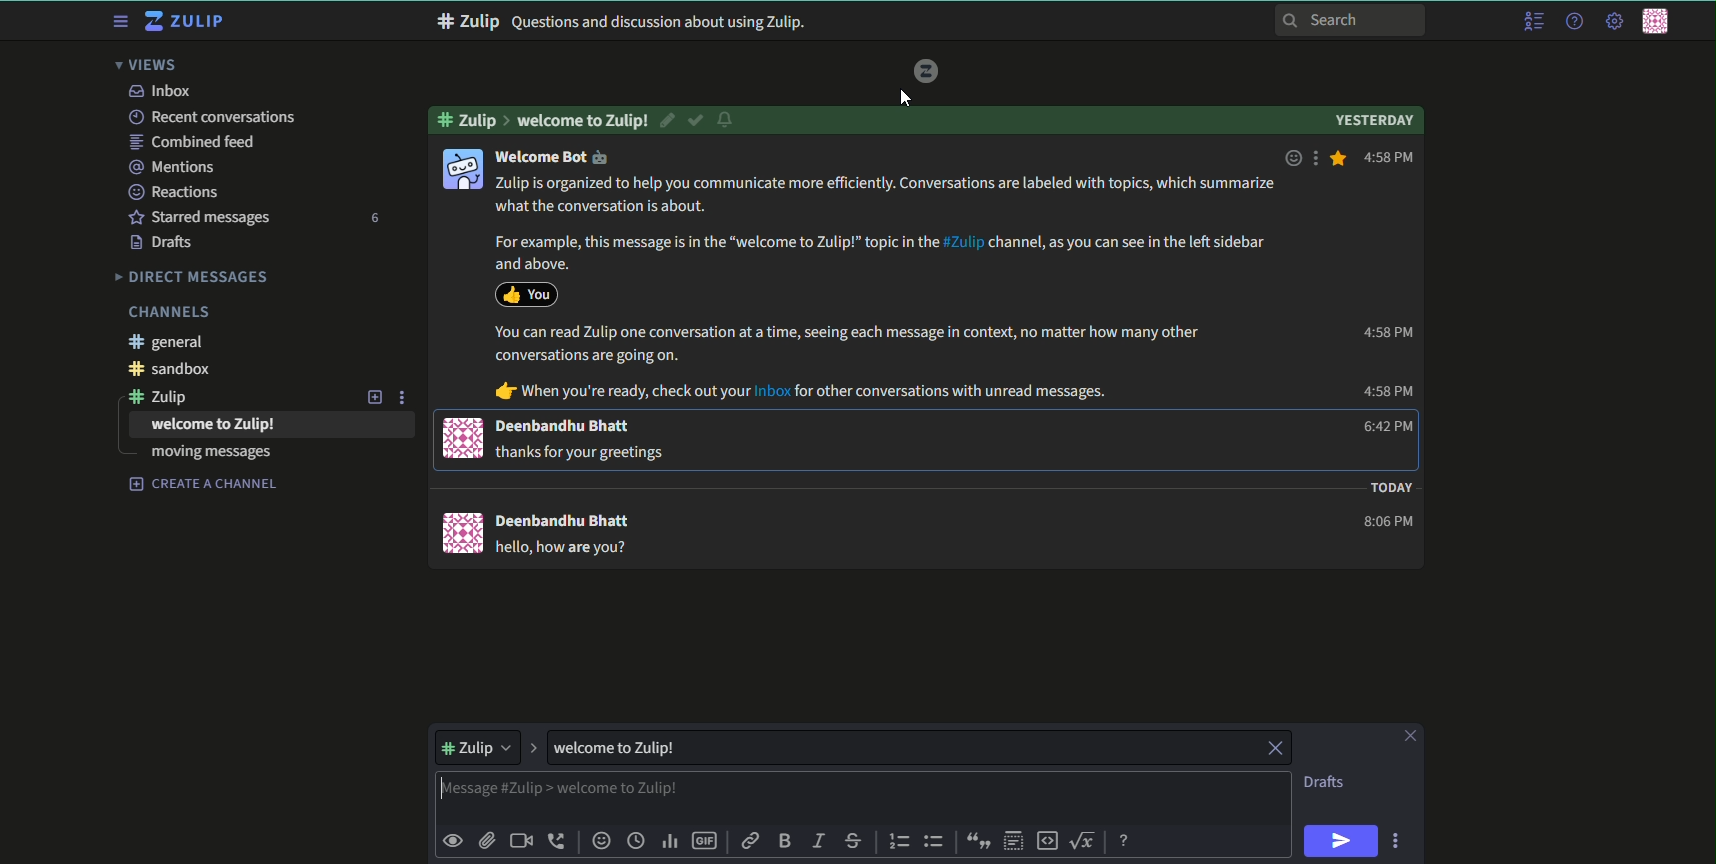  I want to click on Welcome to Zulip!, so click(583, 120).